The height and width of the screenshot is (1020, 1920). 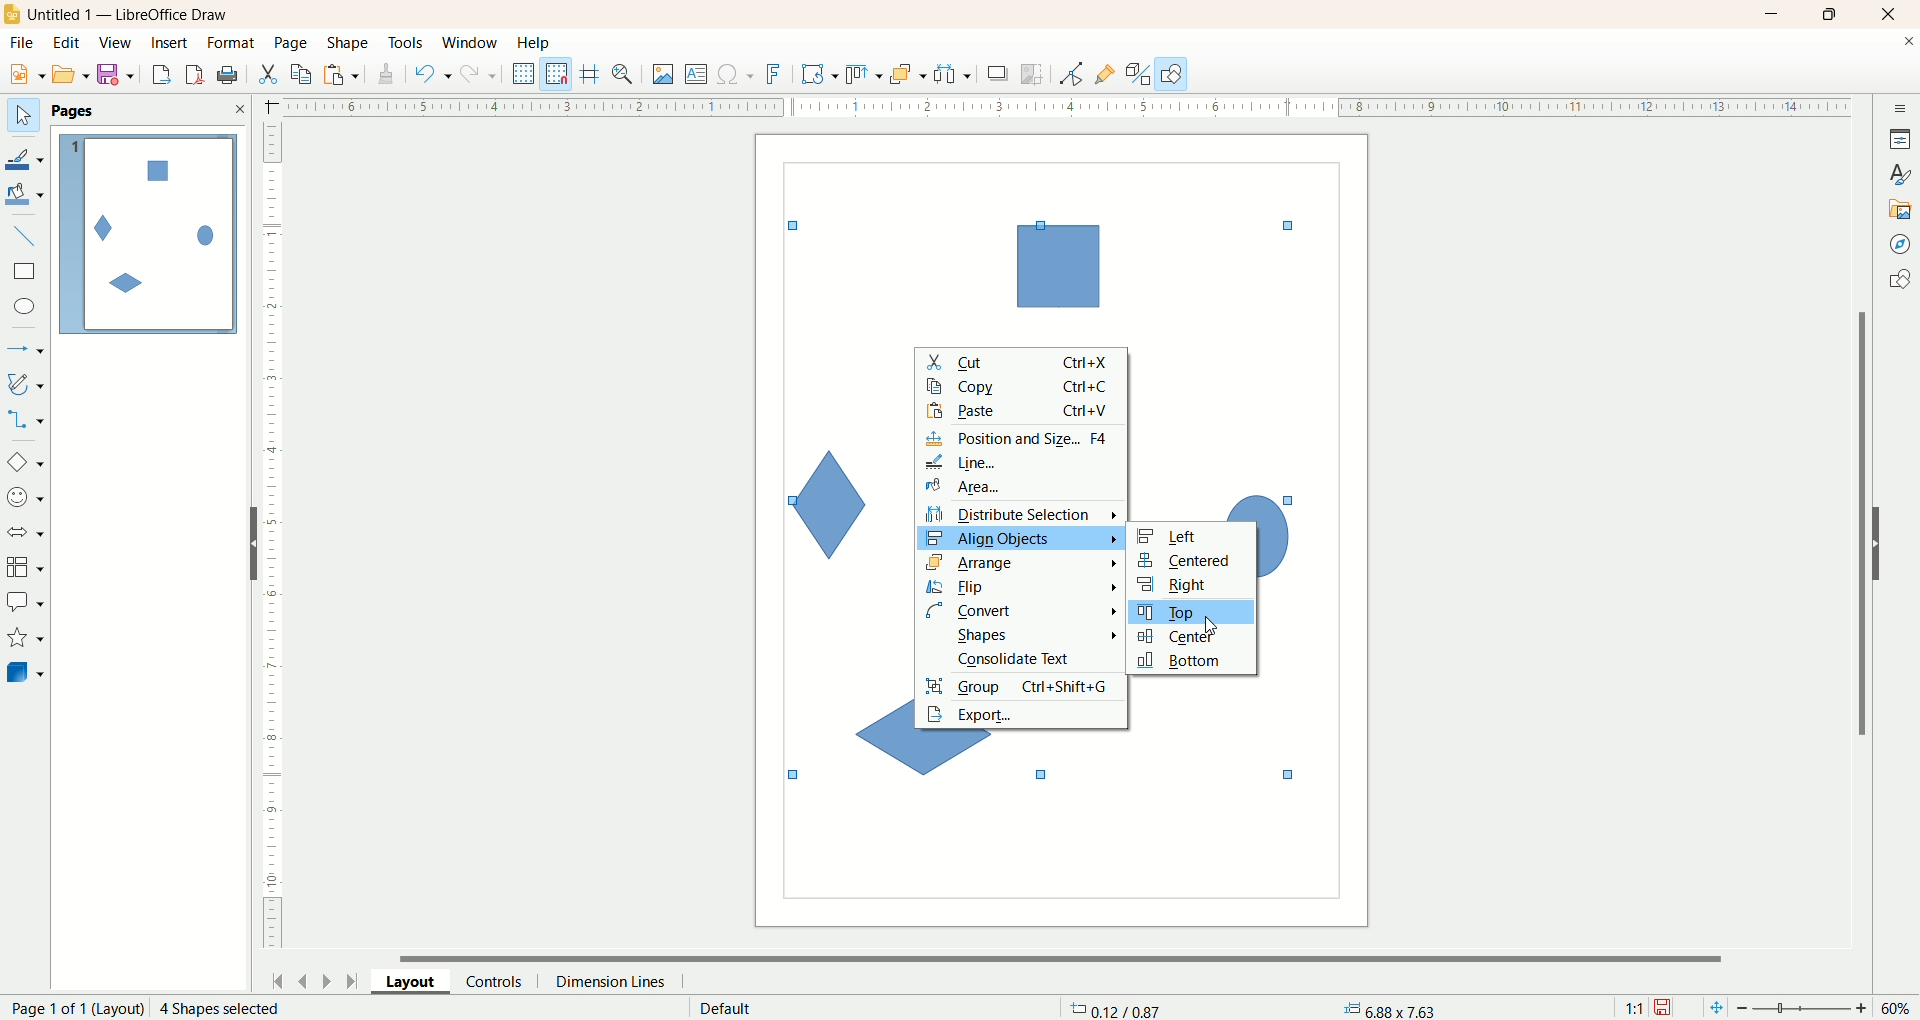 I want to click on position and size, so click(x=1022, y=438).